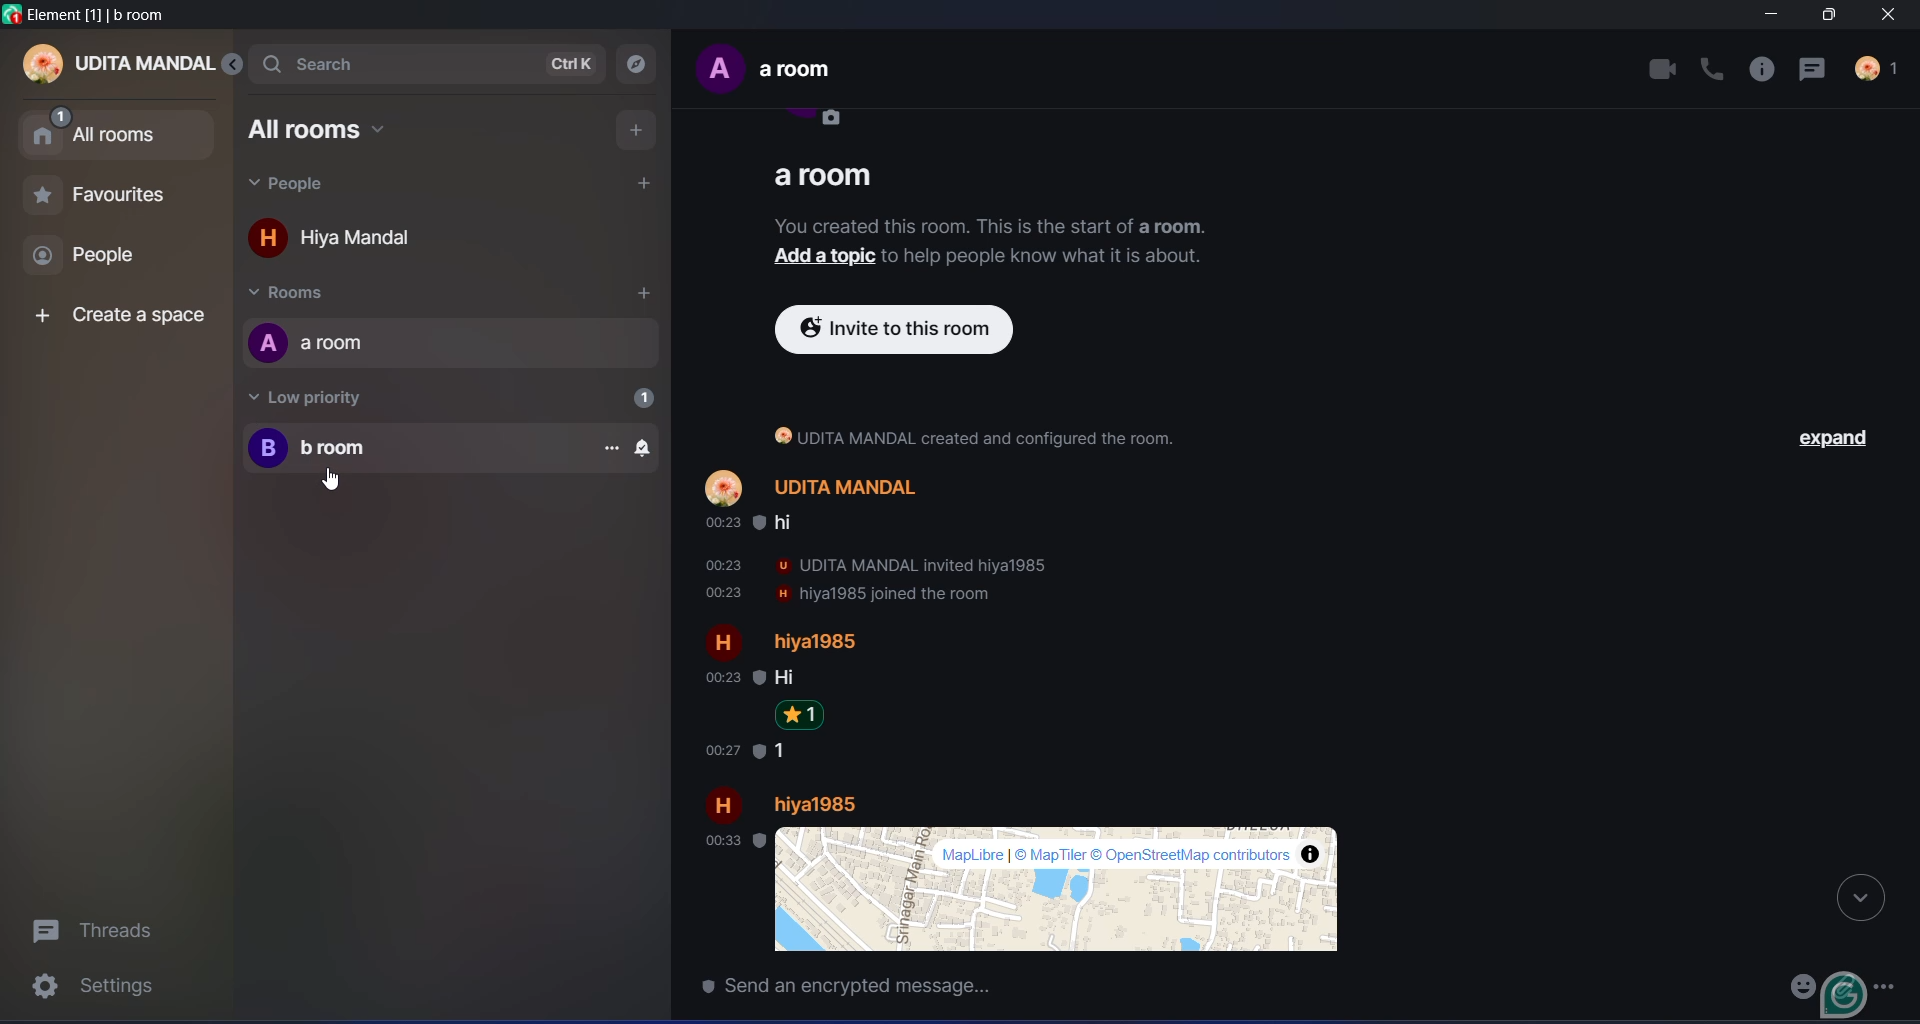 This screenshot has height=1024, width=1920. I want to click on A a room, so click(328, 343).